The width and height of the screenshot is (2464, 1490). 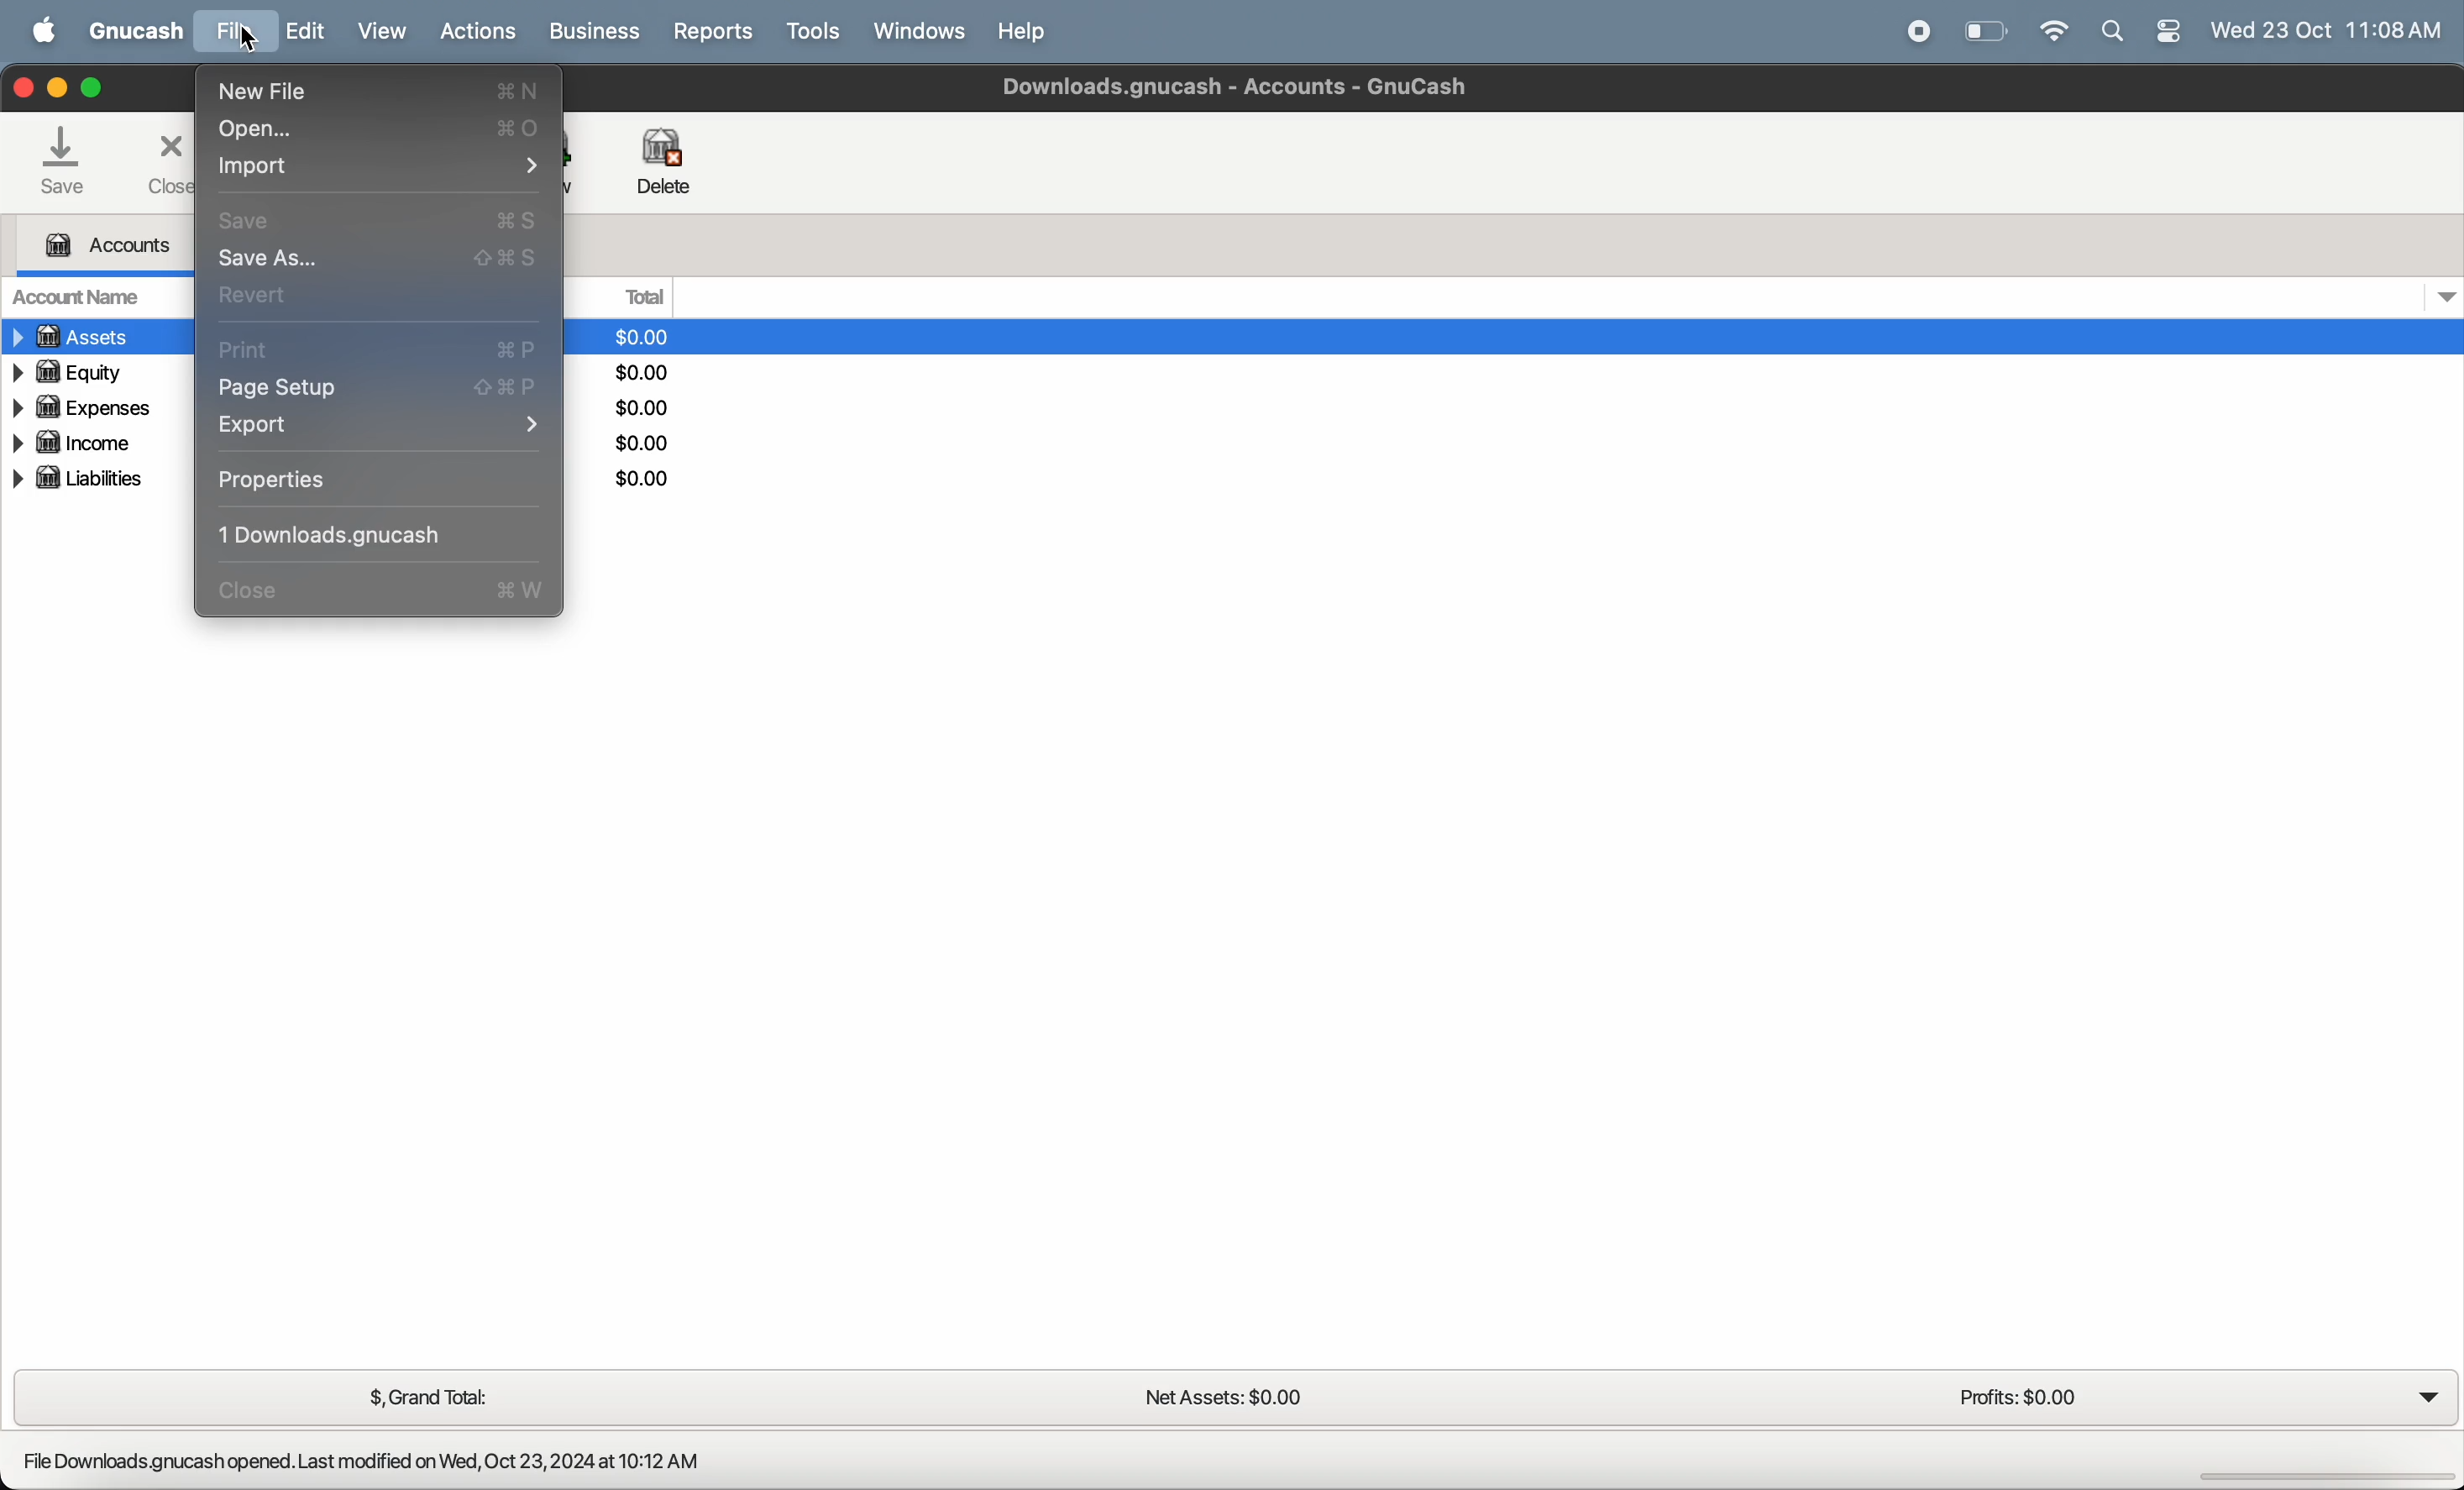 What do you see at coordinates (93, 294) in the screenshot?
I see `account  name` at bounding box center [93, 294].